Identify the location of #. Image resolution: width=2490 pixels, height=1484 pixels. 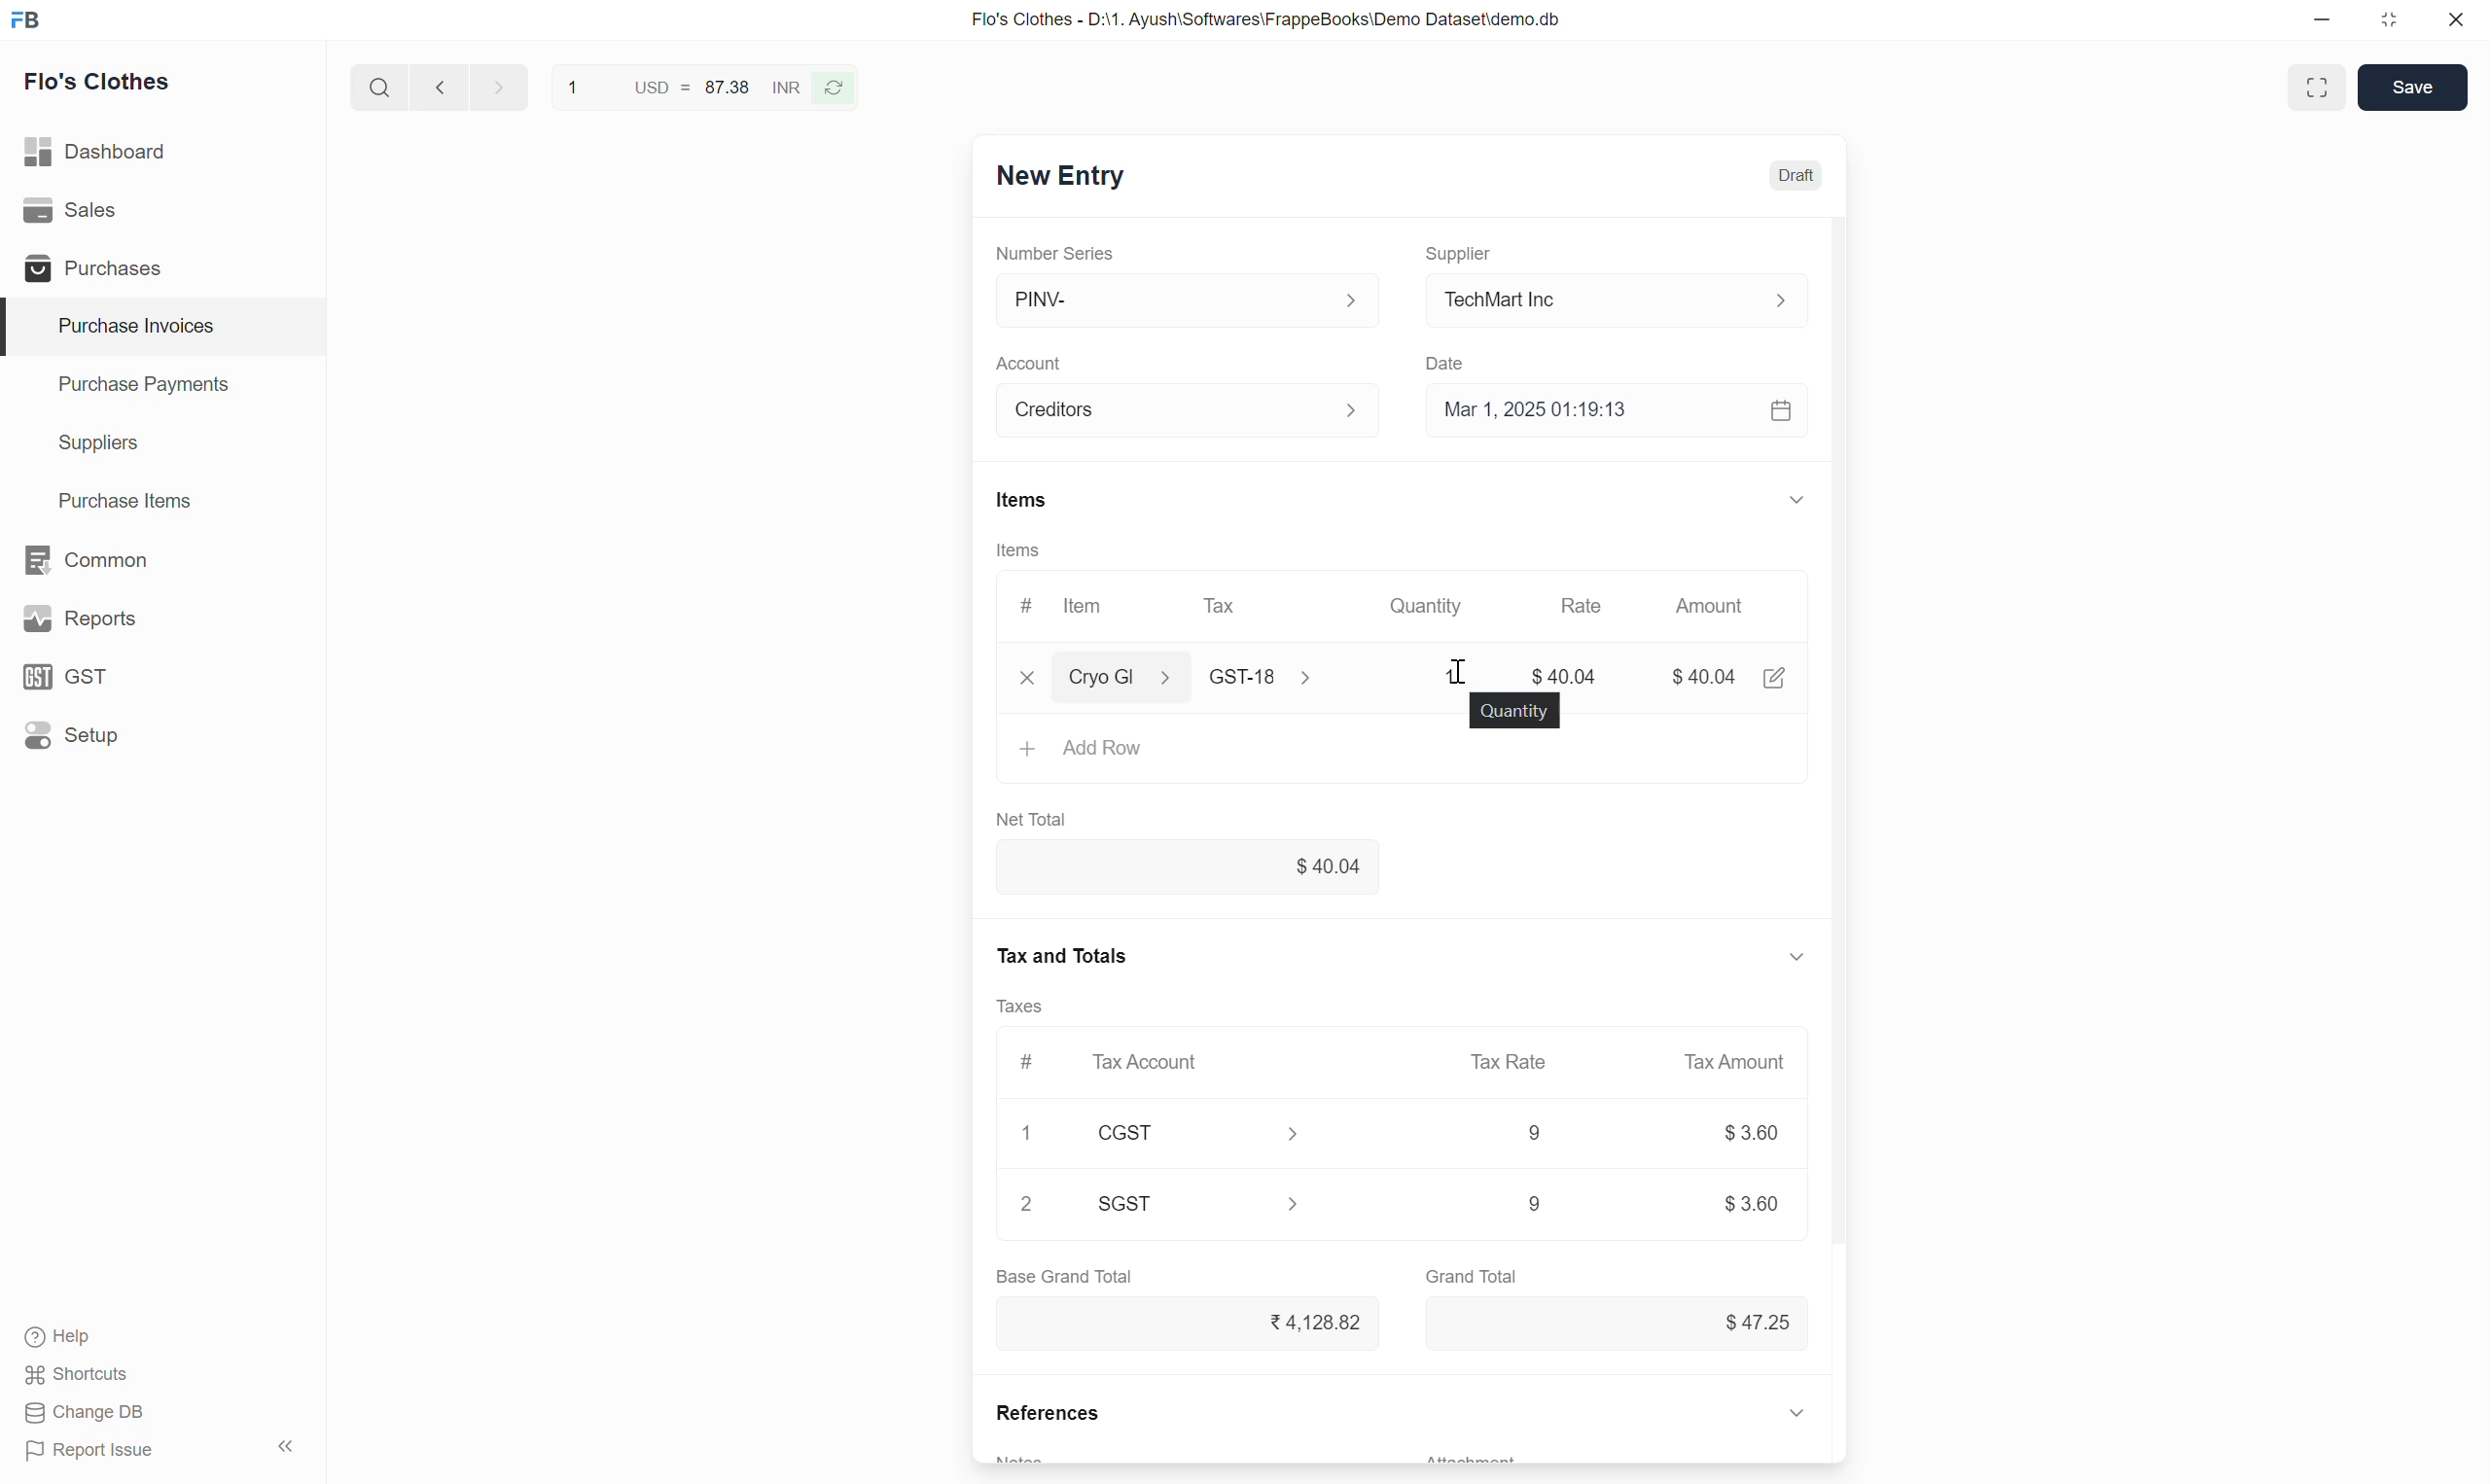
(1024, 600).